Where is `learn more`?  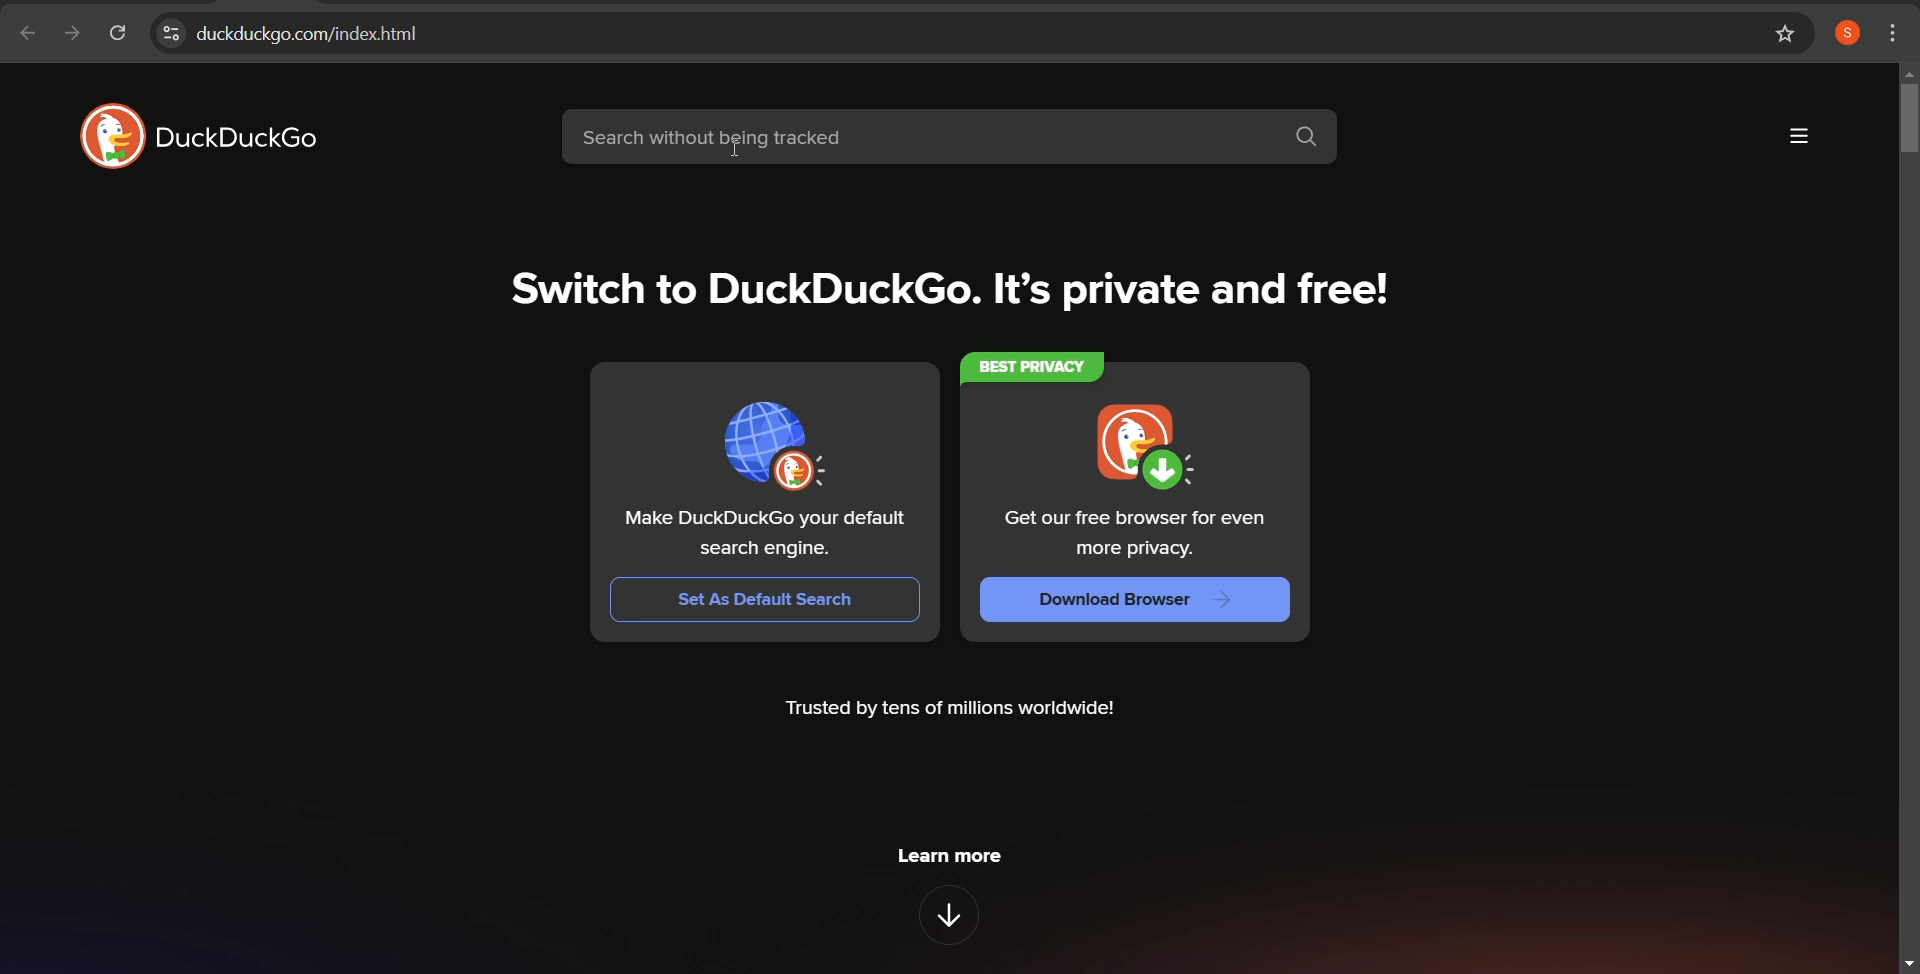 learn more is located at coordinates (962, 859).